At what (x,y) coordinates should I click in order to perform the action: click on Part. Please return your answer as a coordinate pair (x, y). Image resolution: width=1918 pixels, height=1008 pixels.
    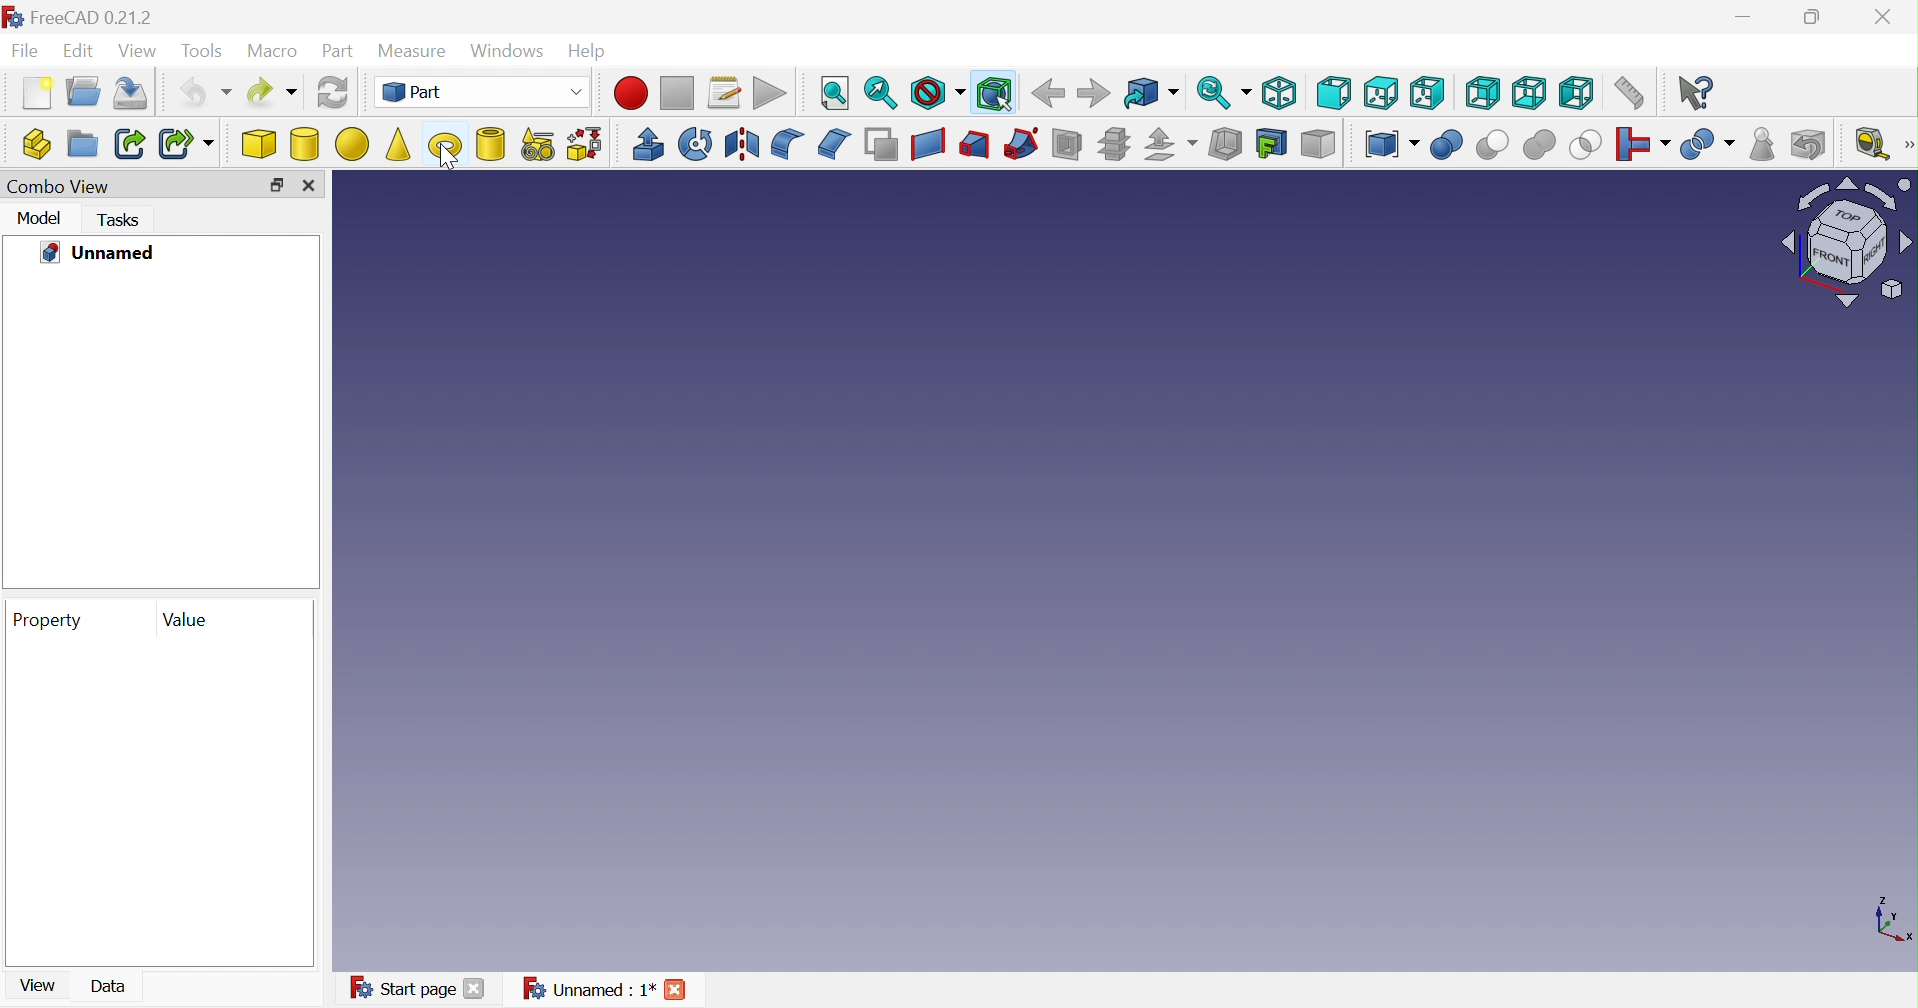
    Looking at the image, I should click on (488, 91).